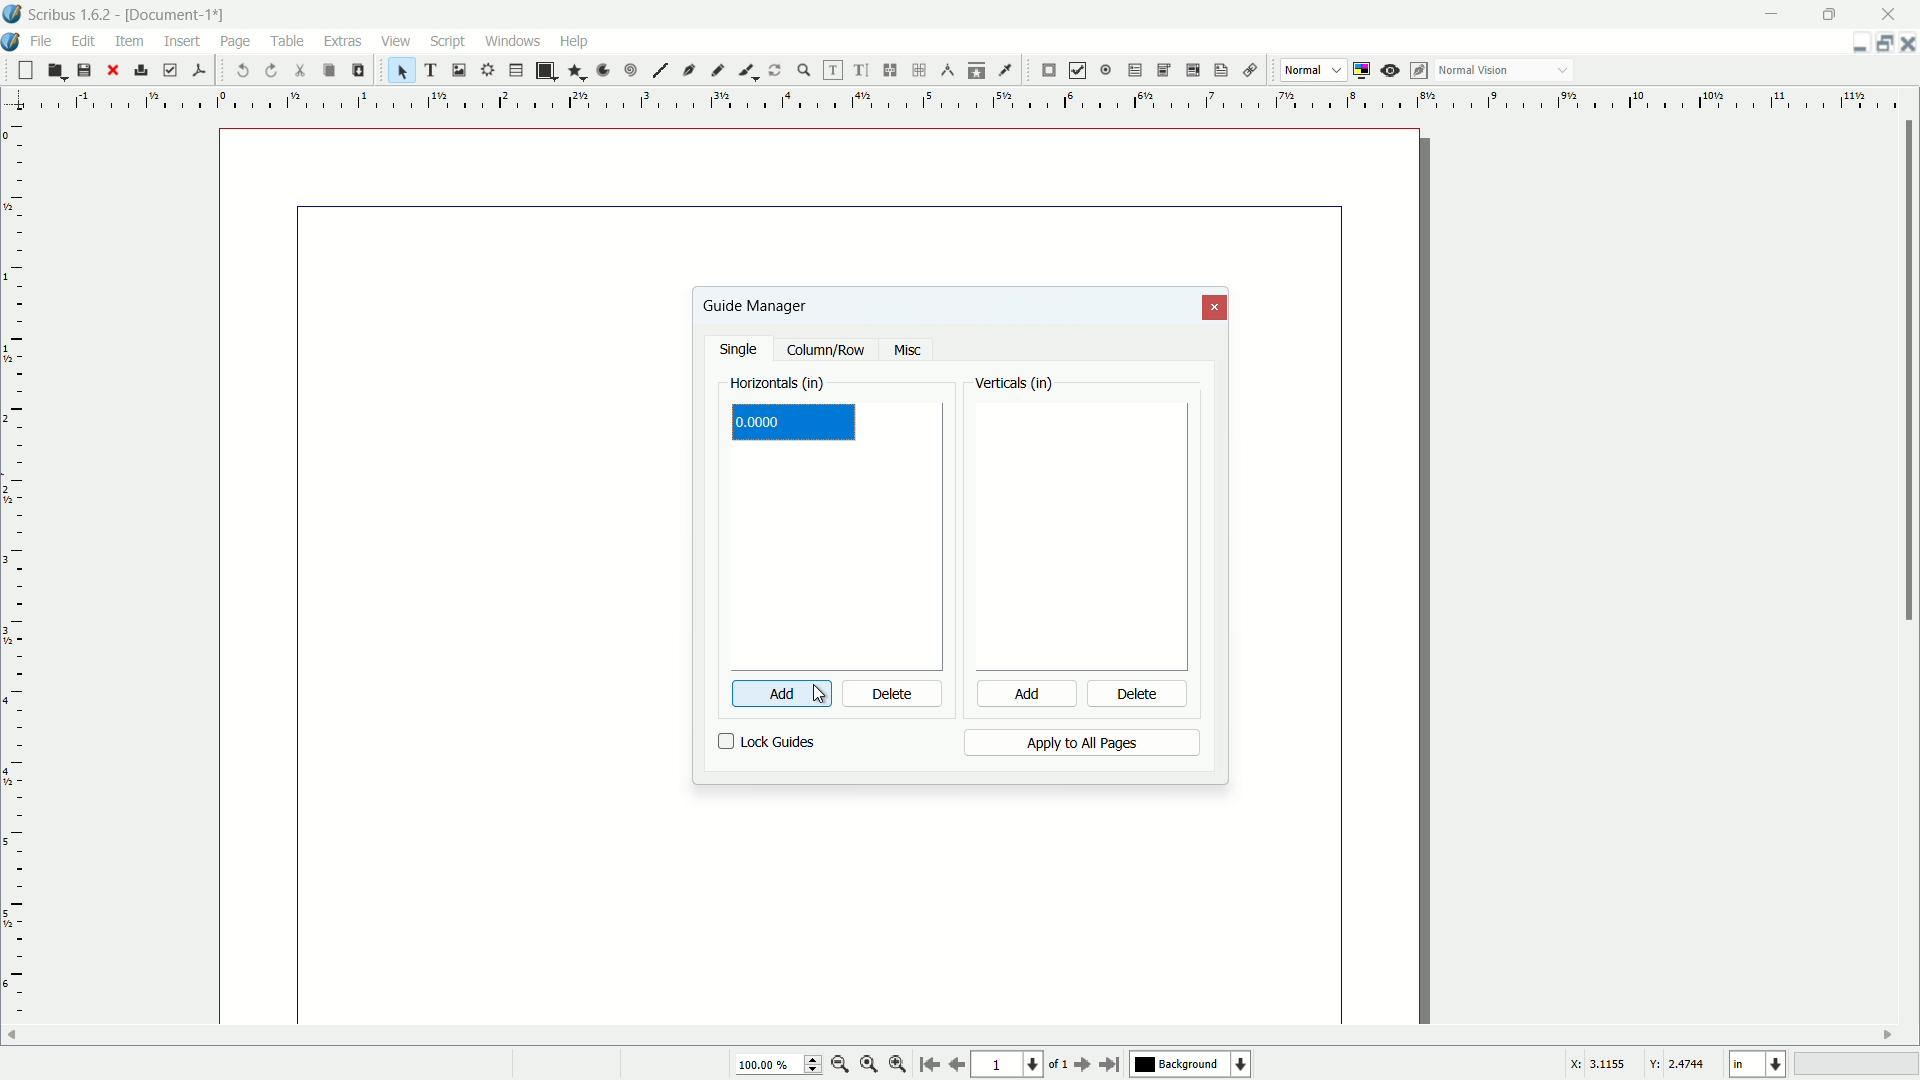 This screenshot has height=1080, width=1920. Describe the element at coordinates (760, 424) in the screenshot. I see `0.0000` at that location.